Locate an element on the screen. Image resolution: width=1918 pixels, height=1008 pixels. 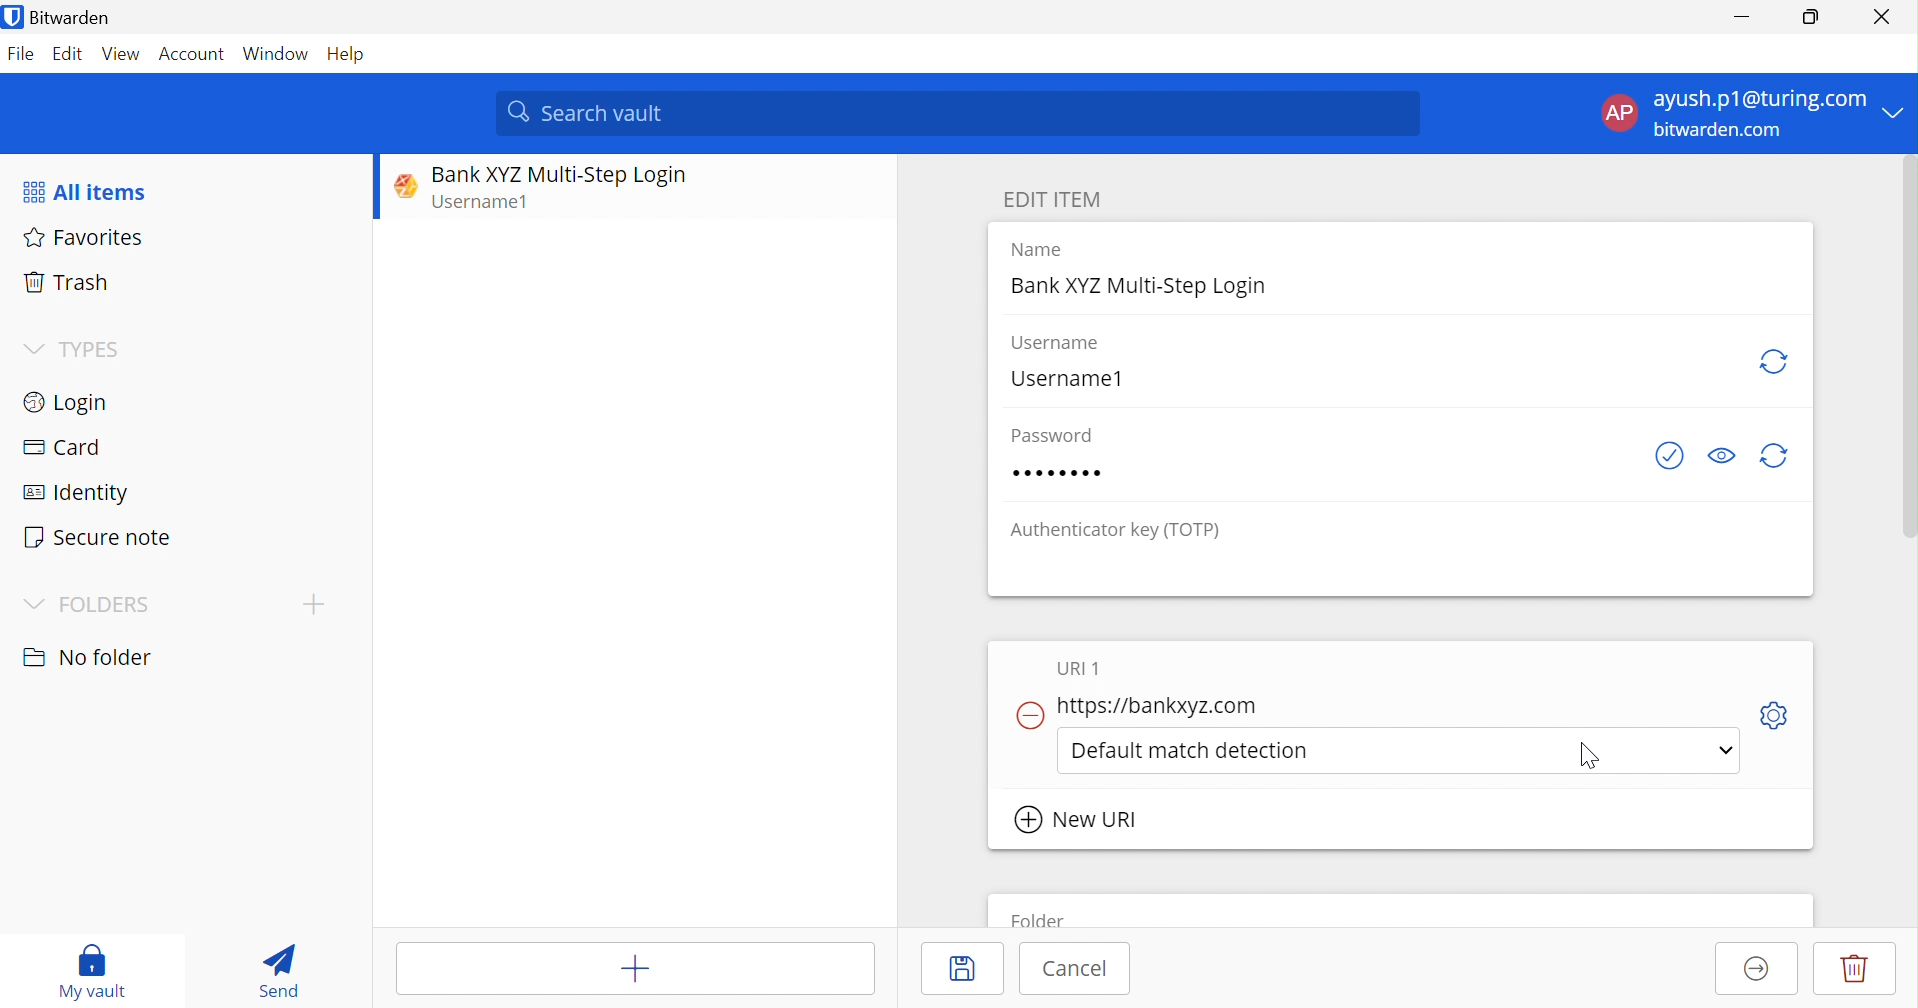
Authenticator key (TOTP) is located at coordinates (1117, 533).